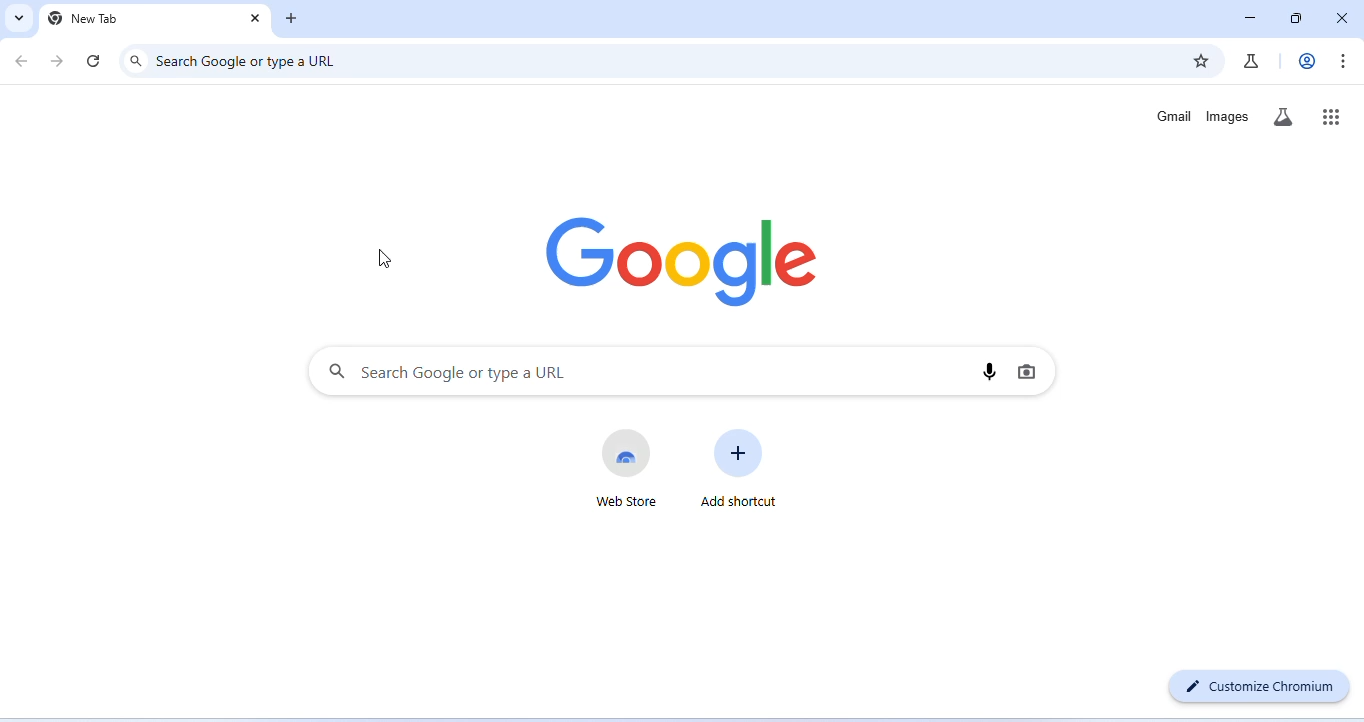 The height and width of the screenshot is (722, 1364). I want to click on cursor, so click(387, 259).